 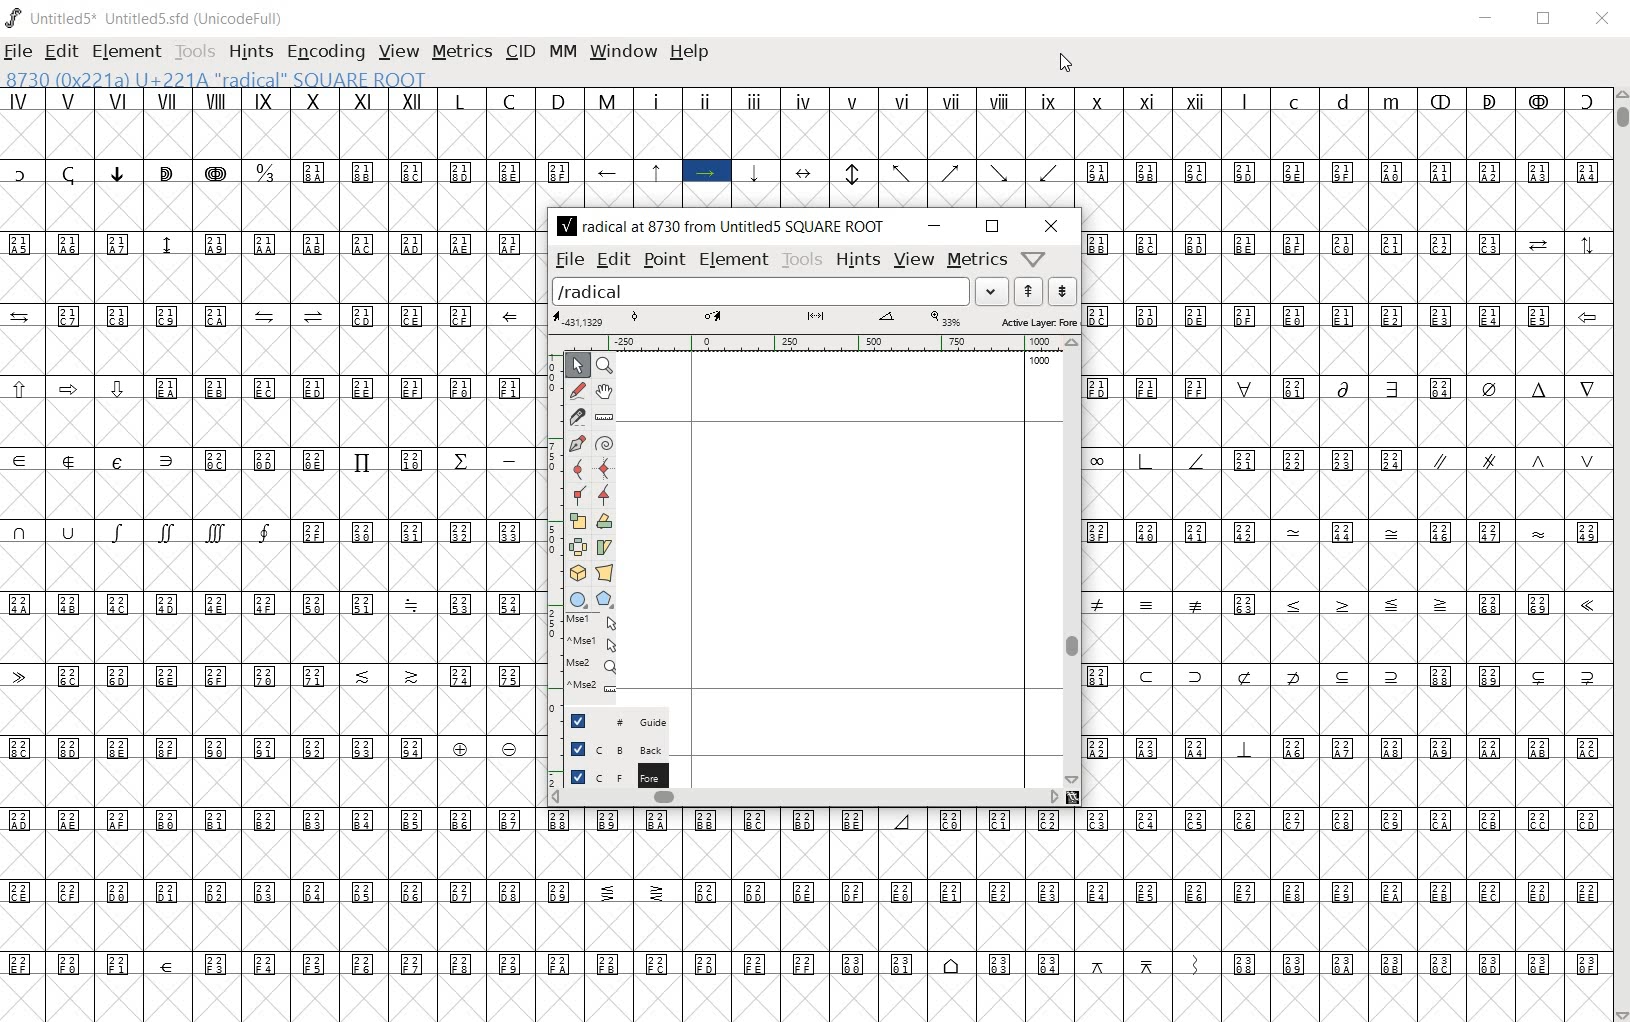 What do you see at coordinates (561, 53) in the screenshot?
I see `MM` at bounding box center [561, 53].